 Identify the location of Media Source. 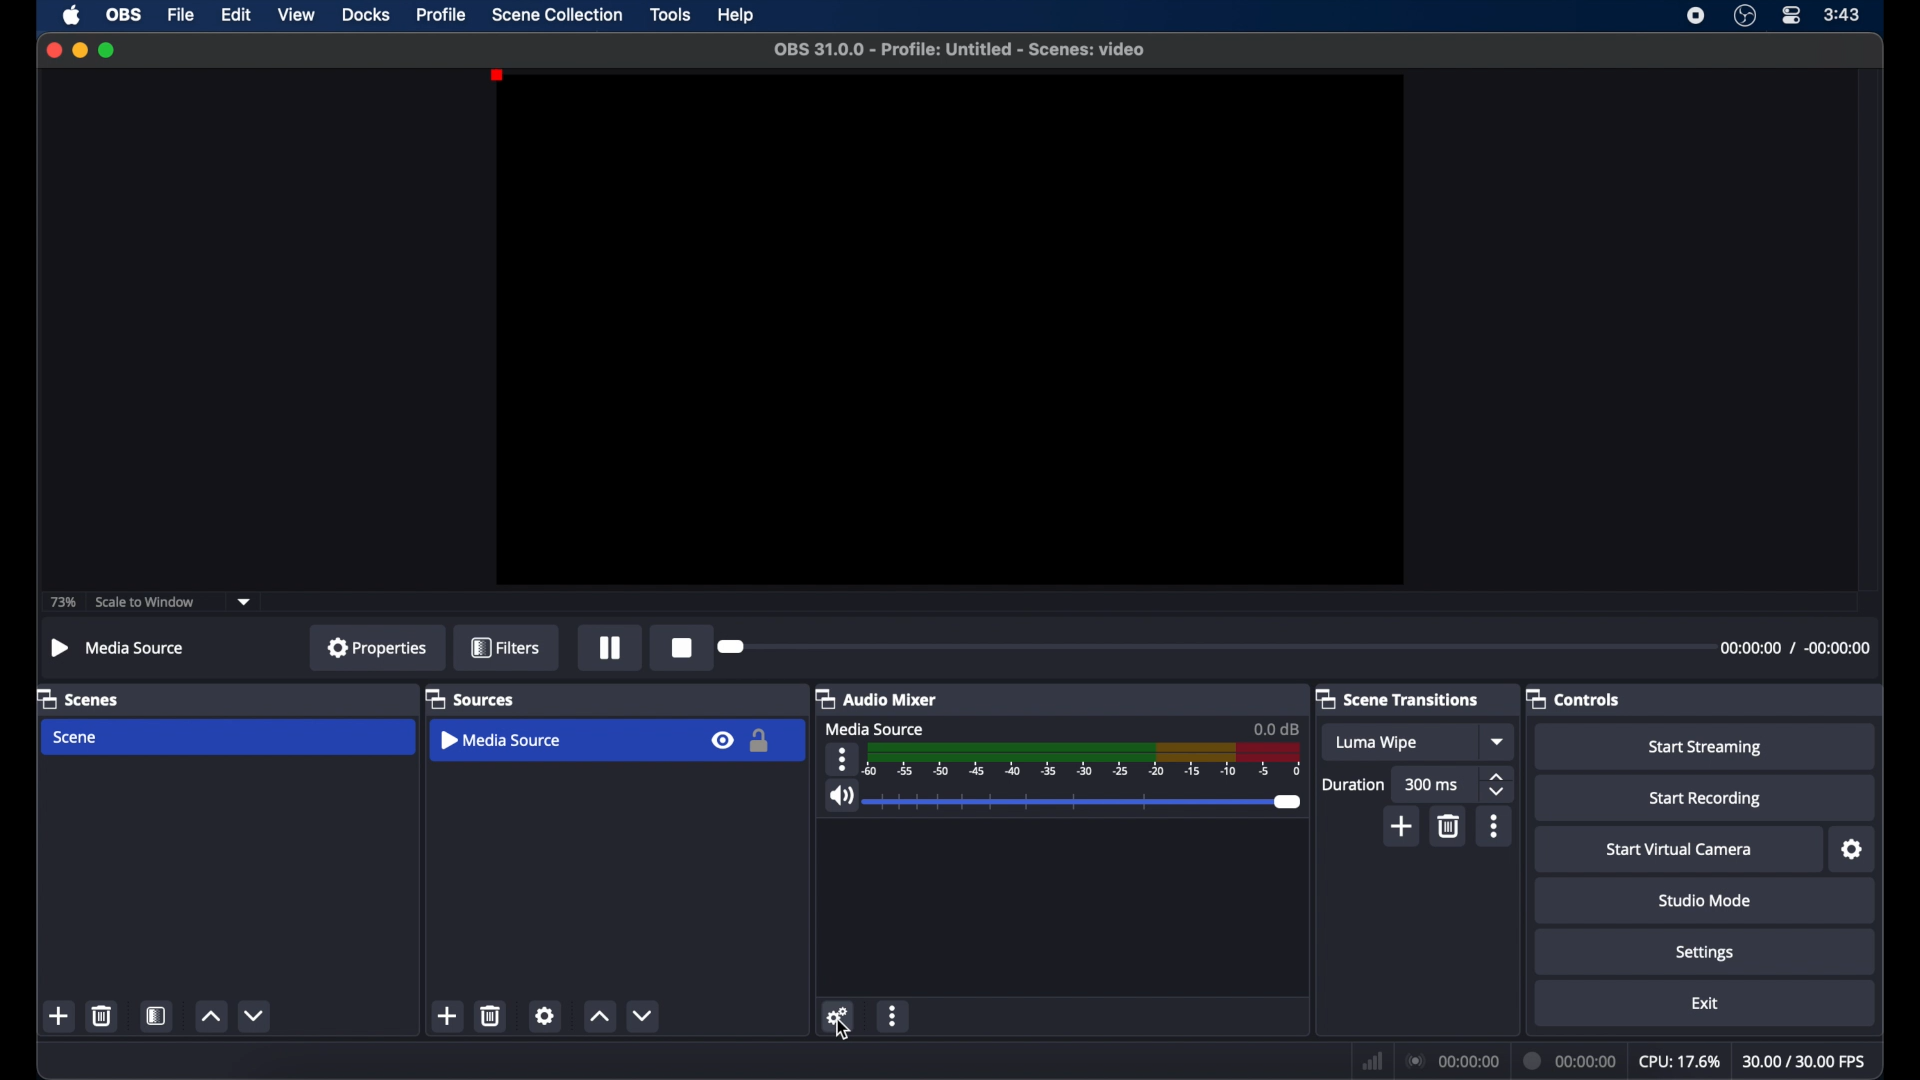
(119, 649).